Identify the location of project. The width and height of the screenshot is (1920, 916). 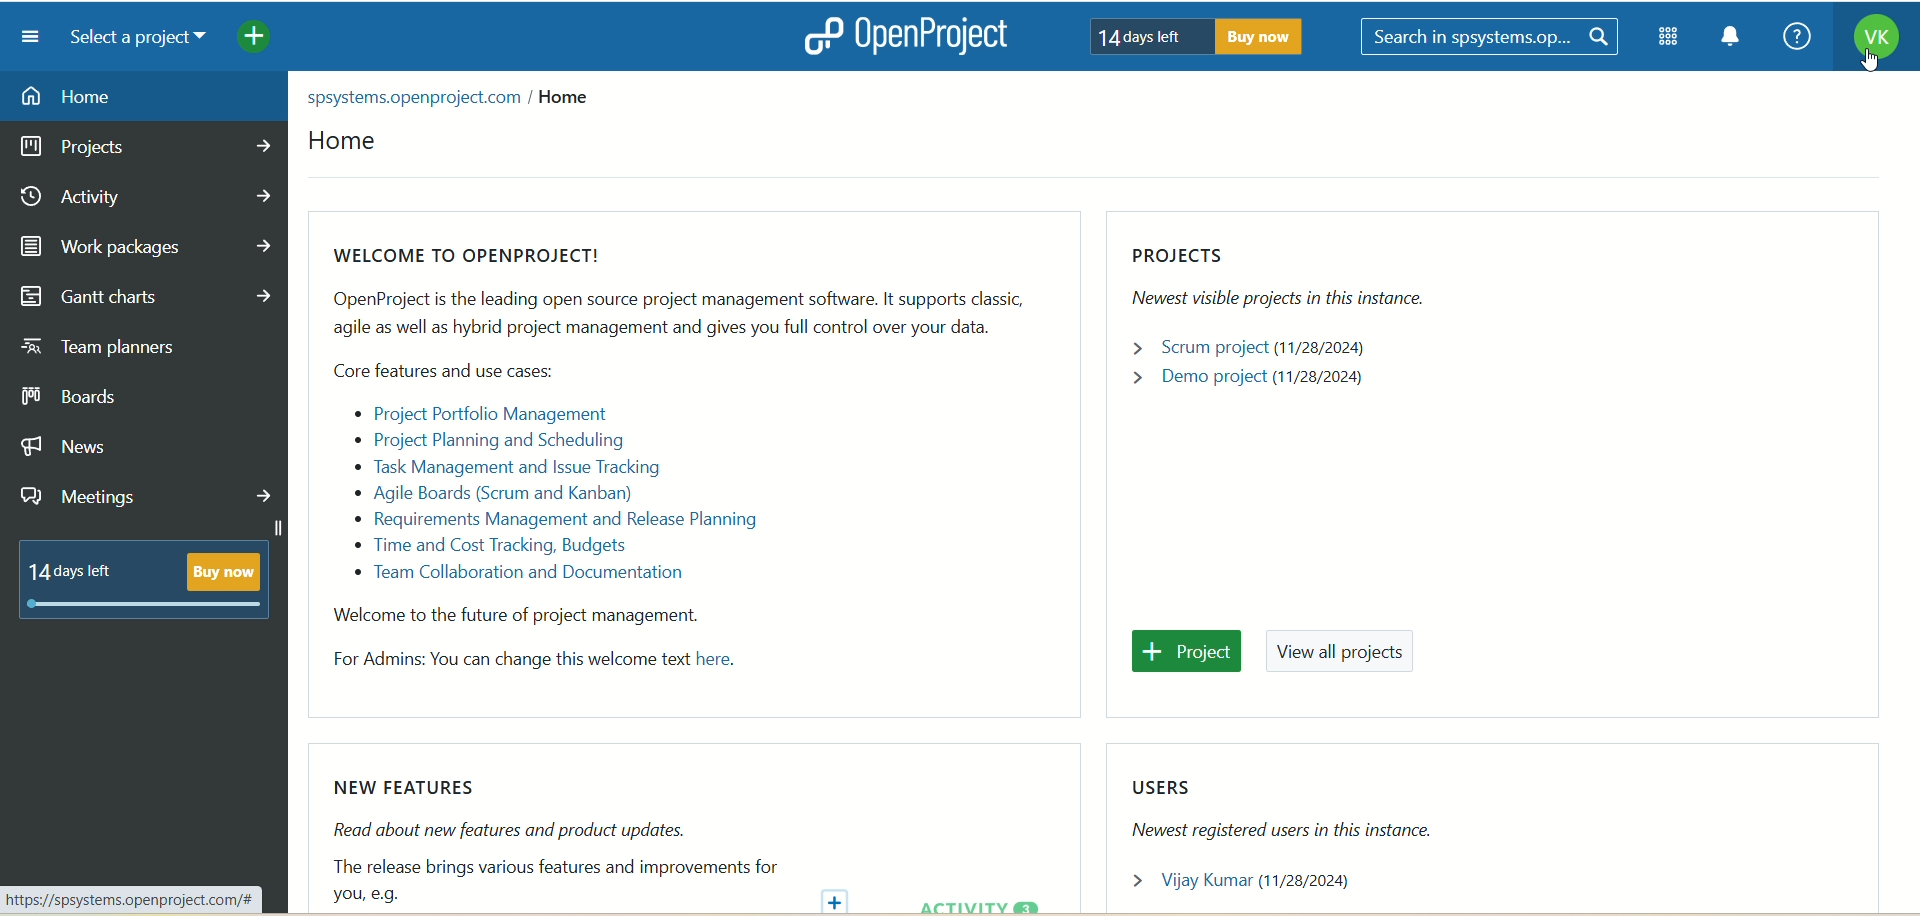
(1191, 653).